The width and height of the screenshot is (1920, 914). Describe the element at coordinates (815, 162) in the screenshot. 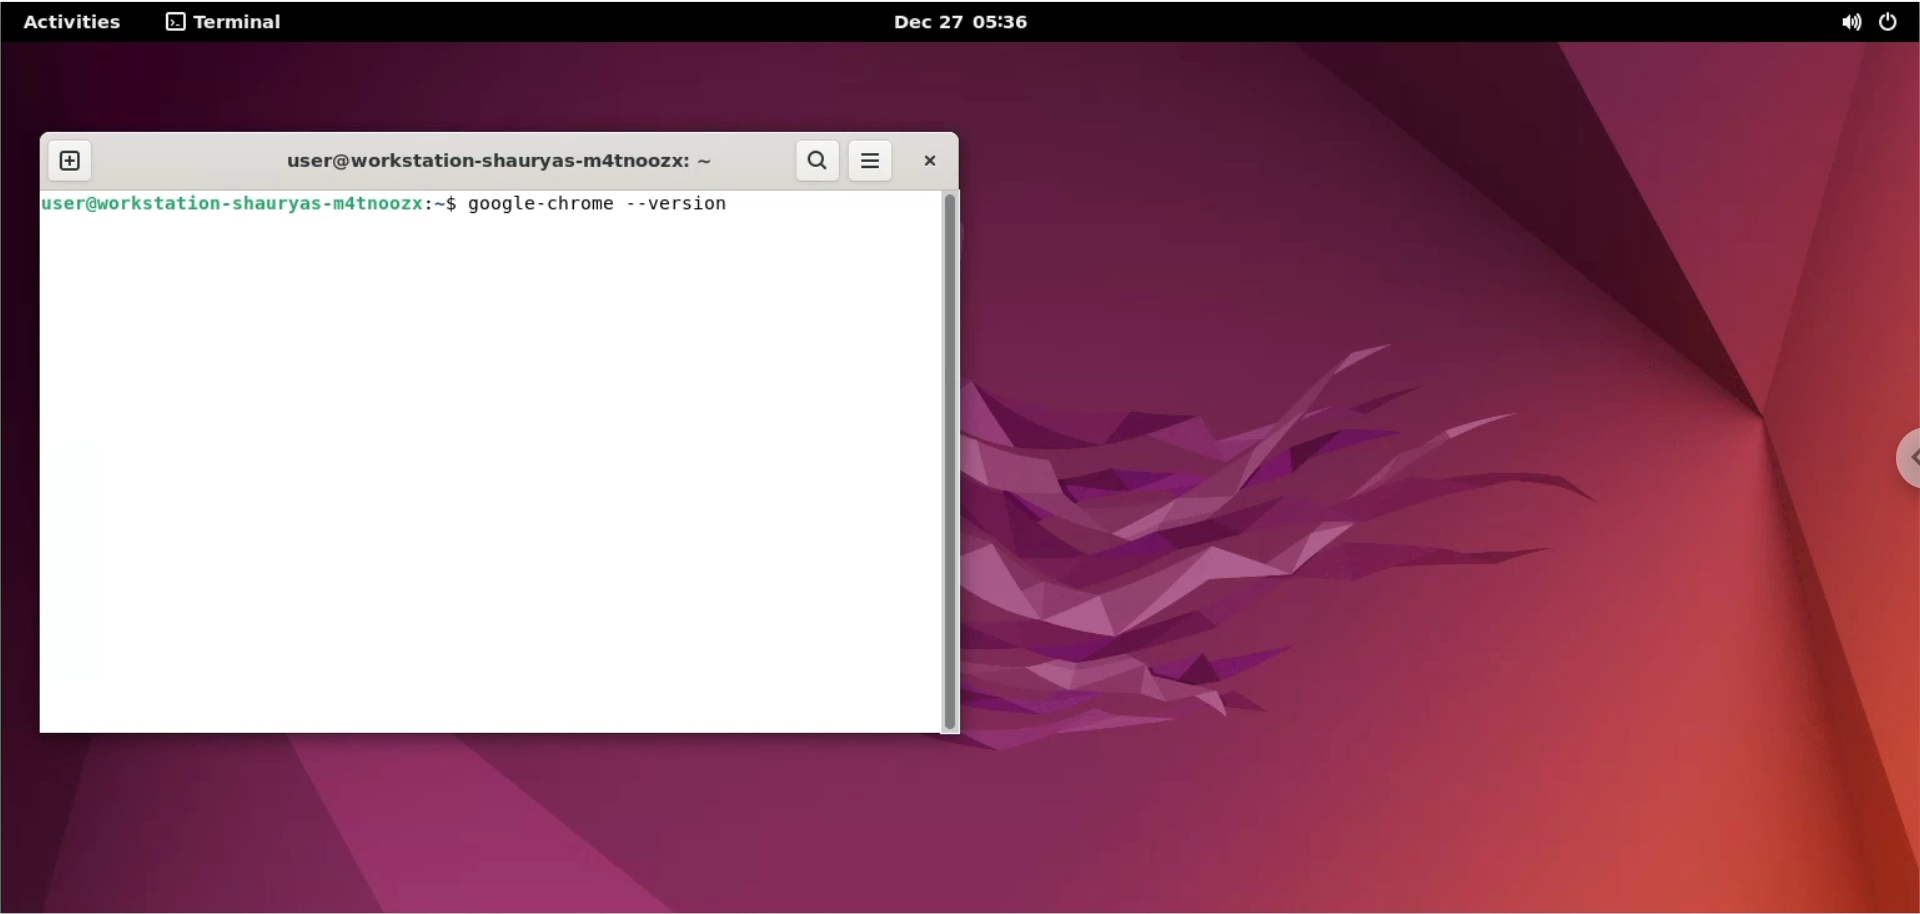

I see `search button` at that location.